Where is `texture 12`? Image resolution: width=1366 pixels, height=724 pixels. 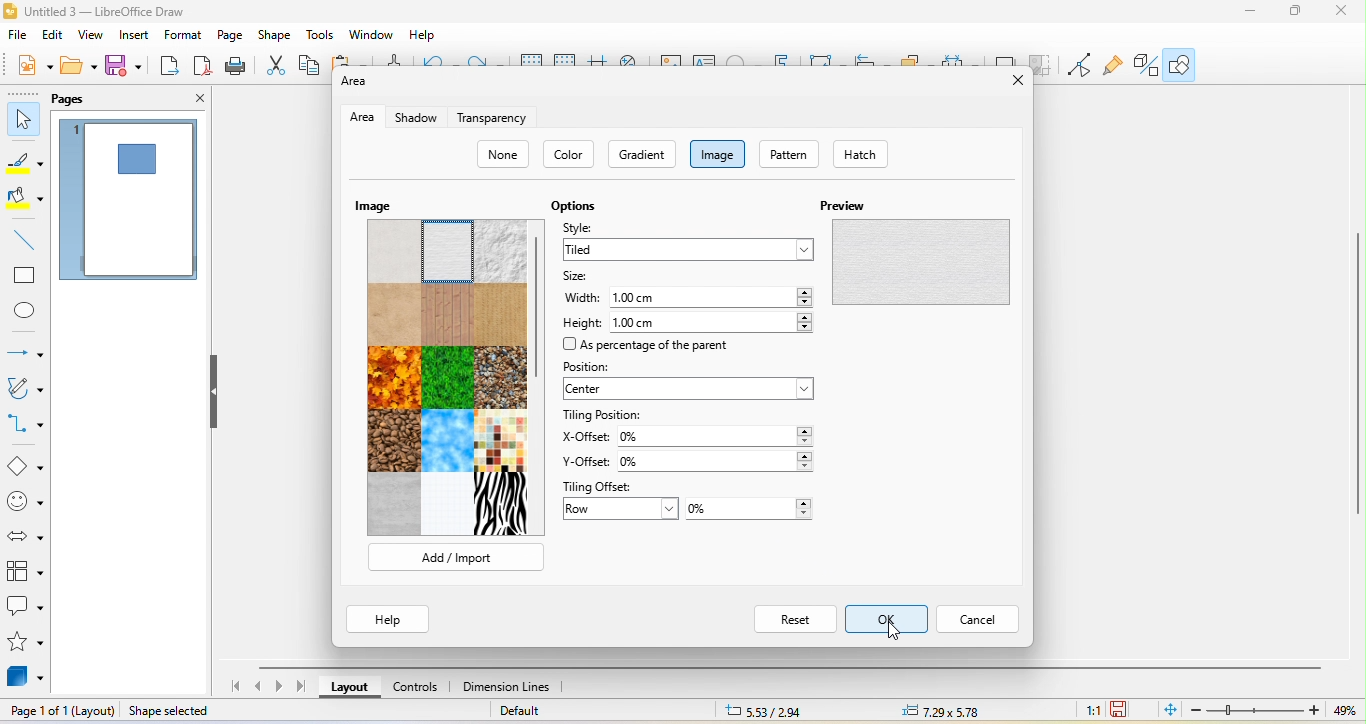 texture 12 is located at coordinates (501, 441).